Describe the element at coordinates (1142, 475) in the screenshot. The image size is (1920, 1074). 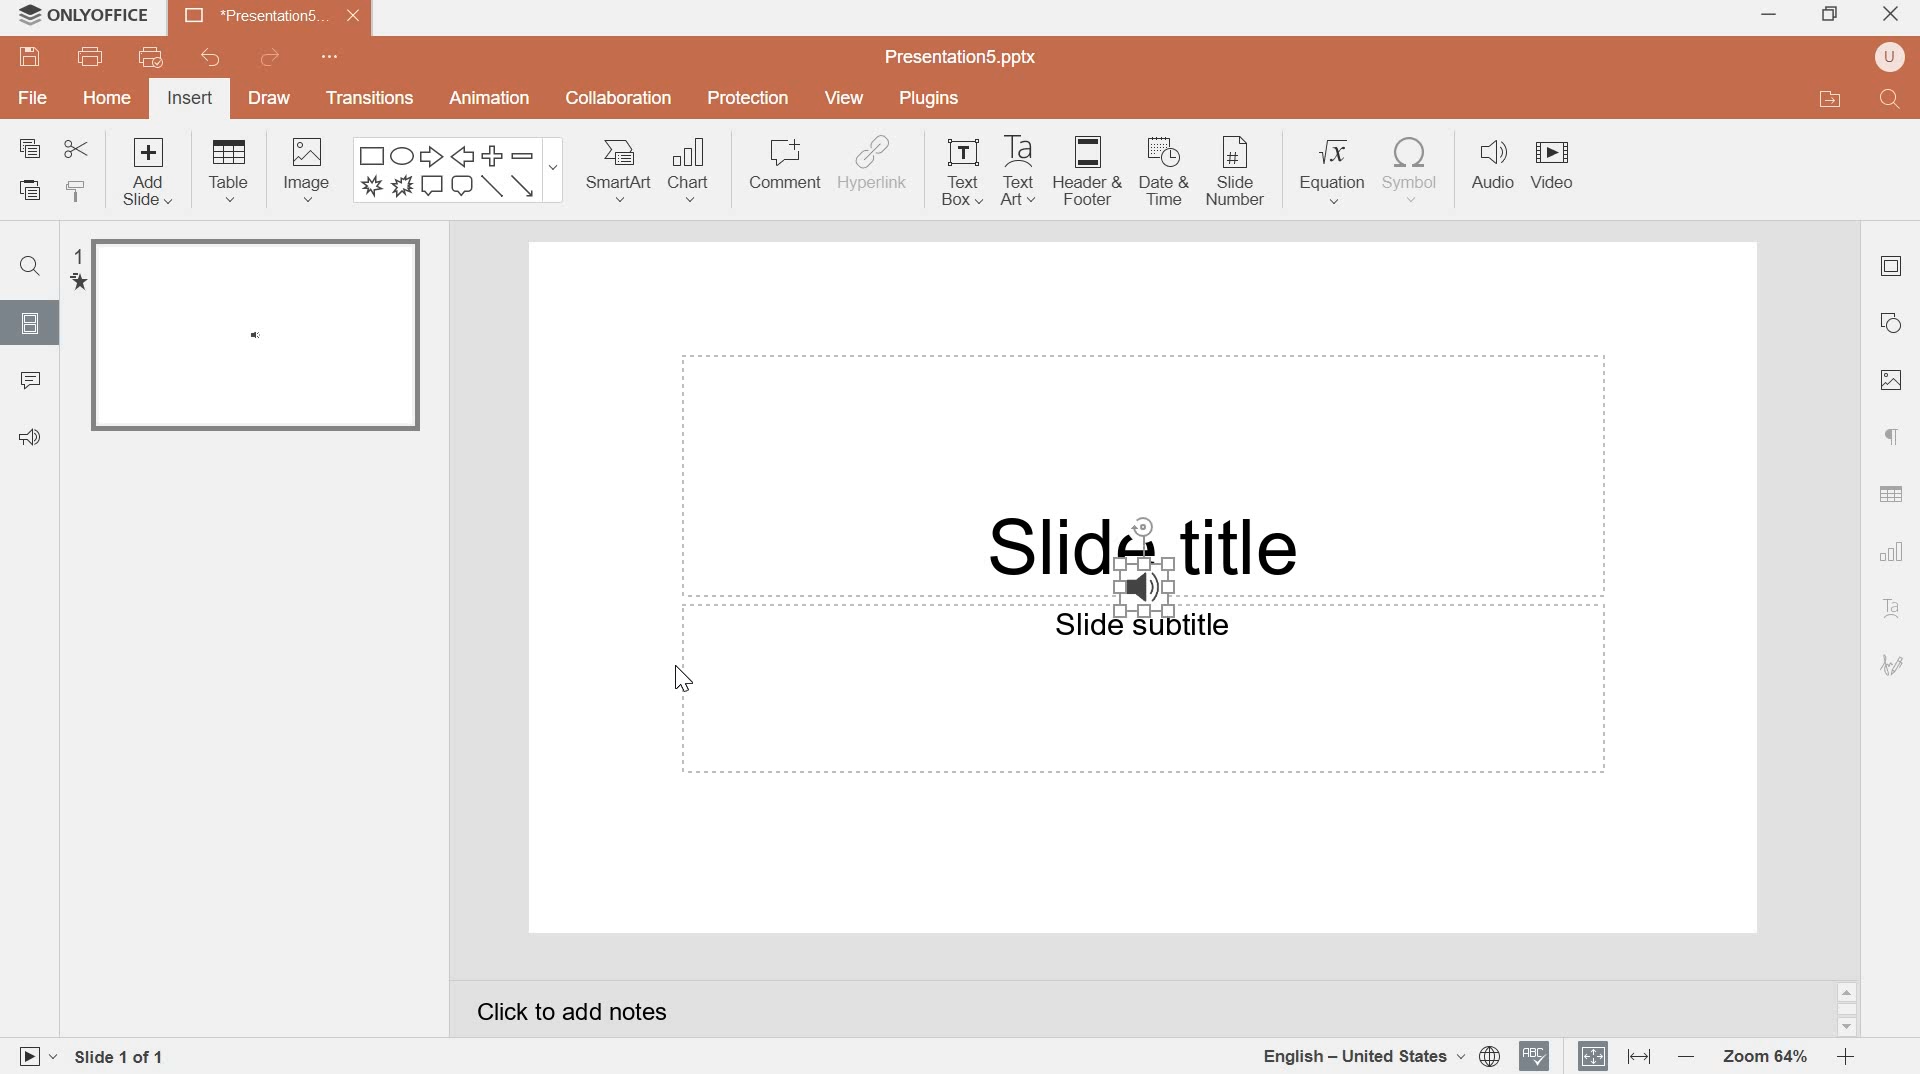
I see `Text field` at that location.